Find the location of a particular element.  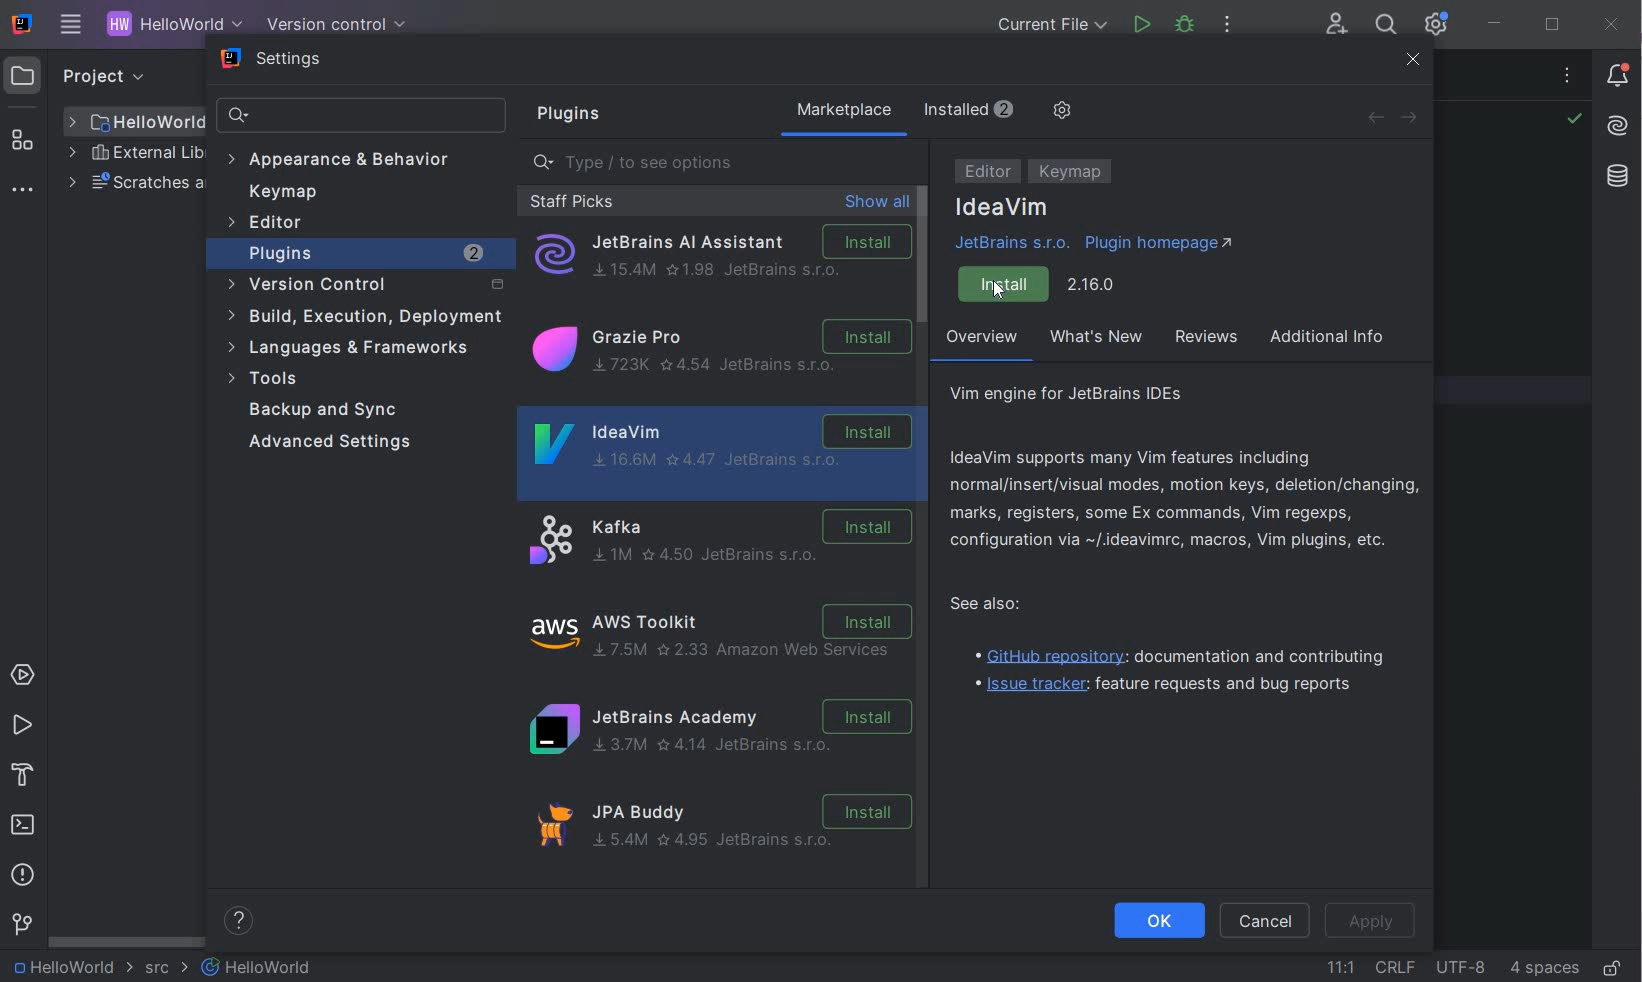

CURRENT FILE is located at coordinates (1052, 27).